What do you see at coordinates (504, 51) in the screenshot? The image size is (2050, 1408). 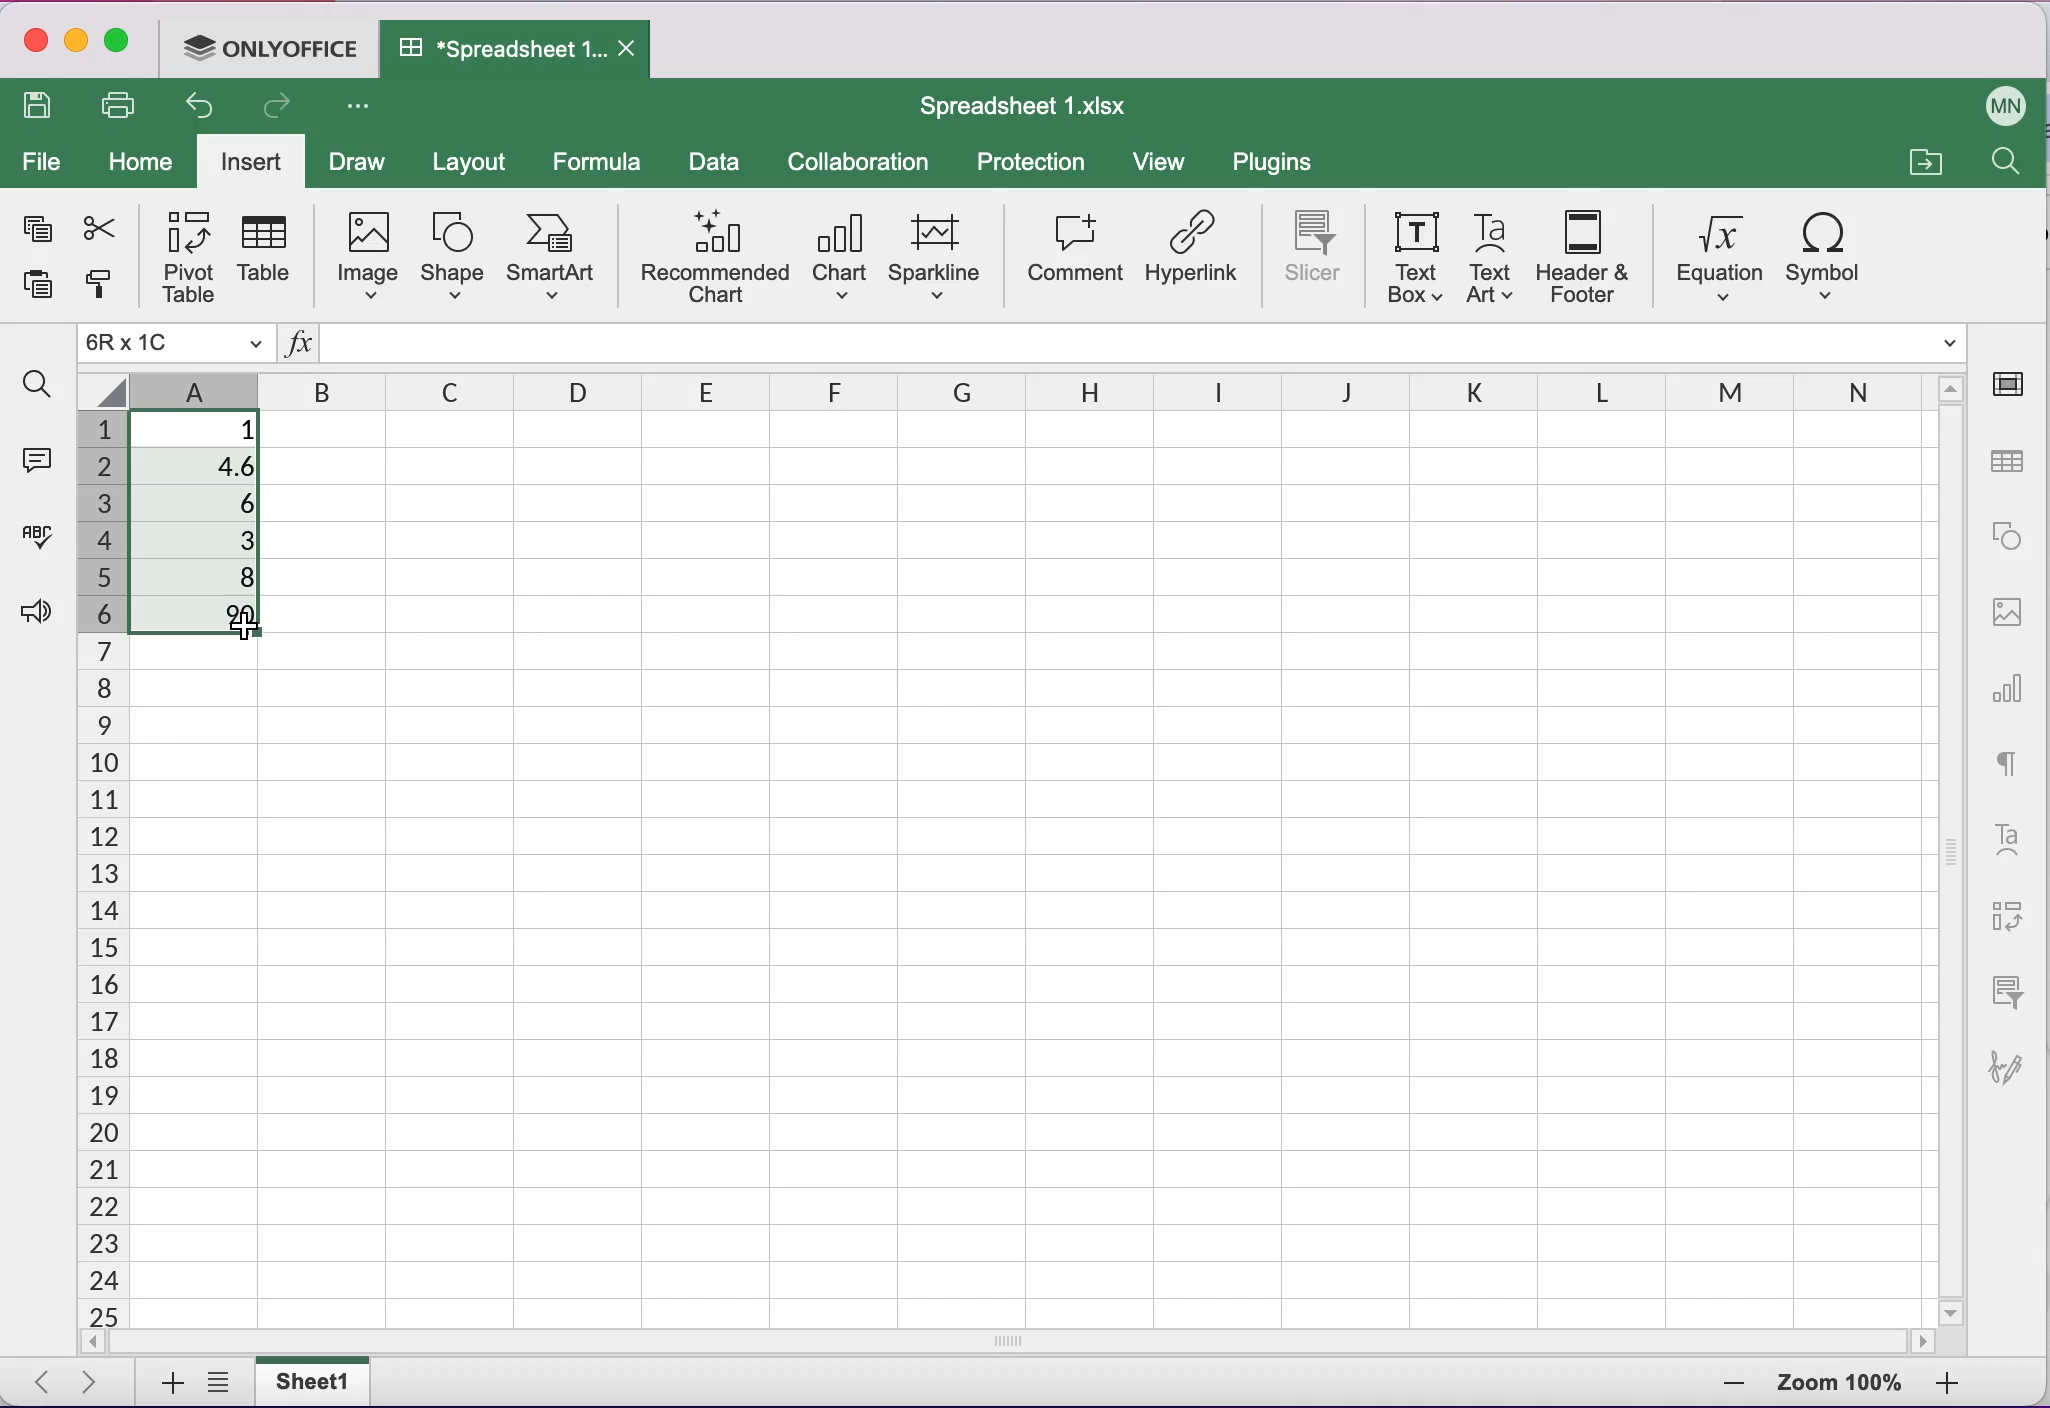 I see `Spreadsheet 1.xIsx` at bounding box center [504, 51].